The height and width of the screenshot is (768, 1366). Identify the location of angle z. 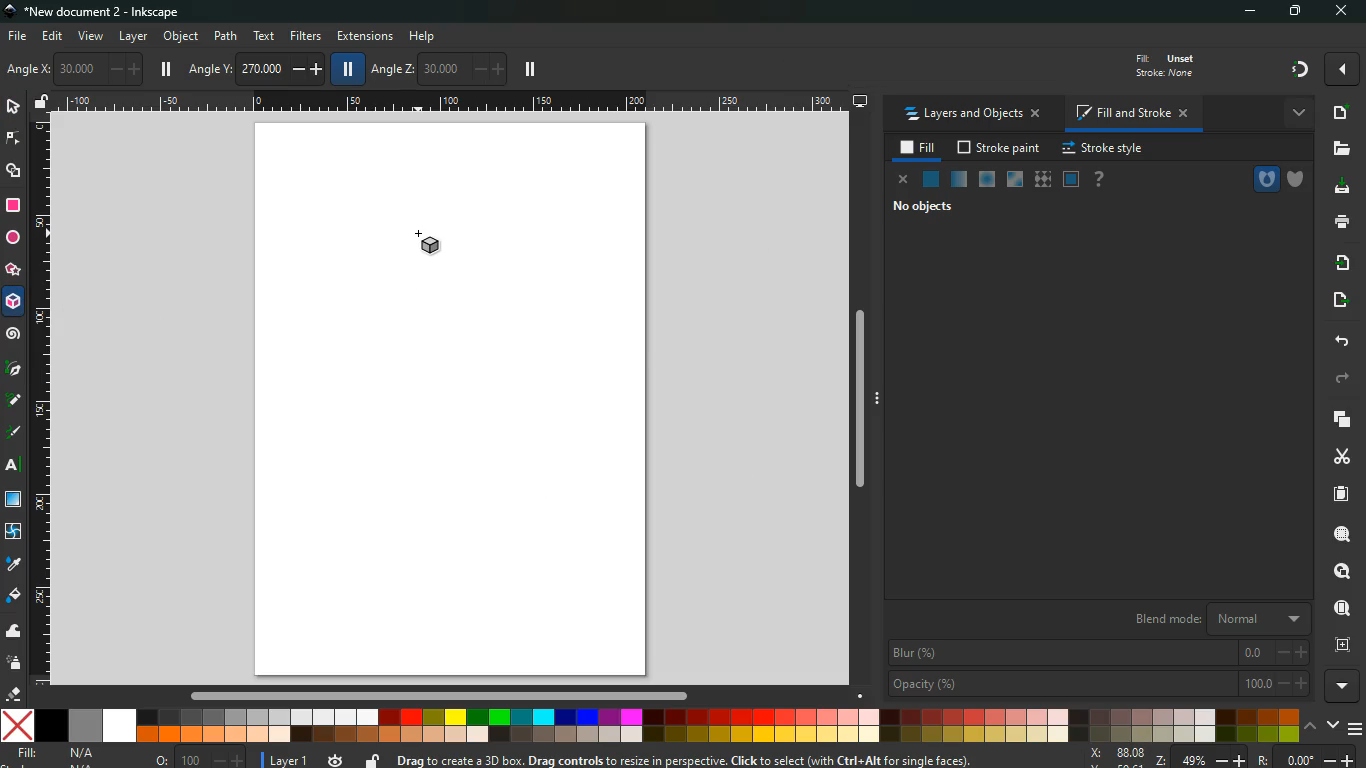
(437, 67).